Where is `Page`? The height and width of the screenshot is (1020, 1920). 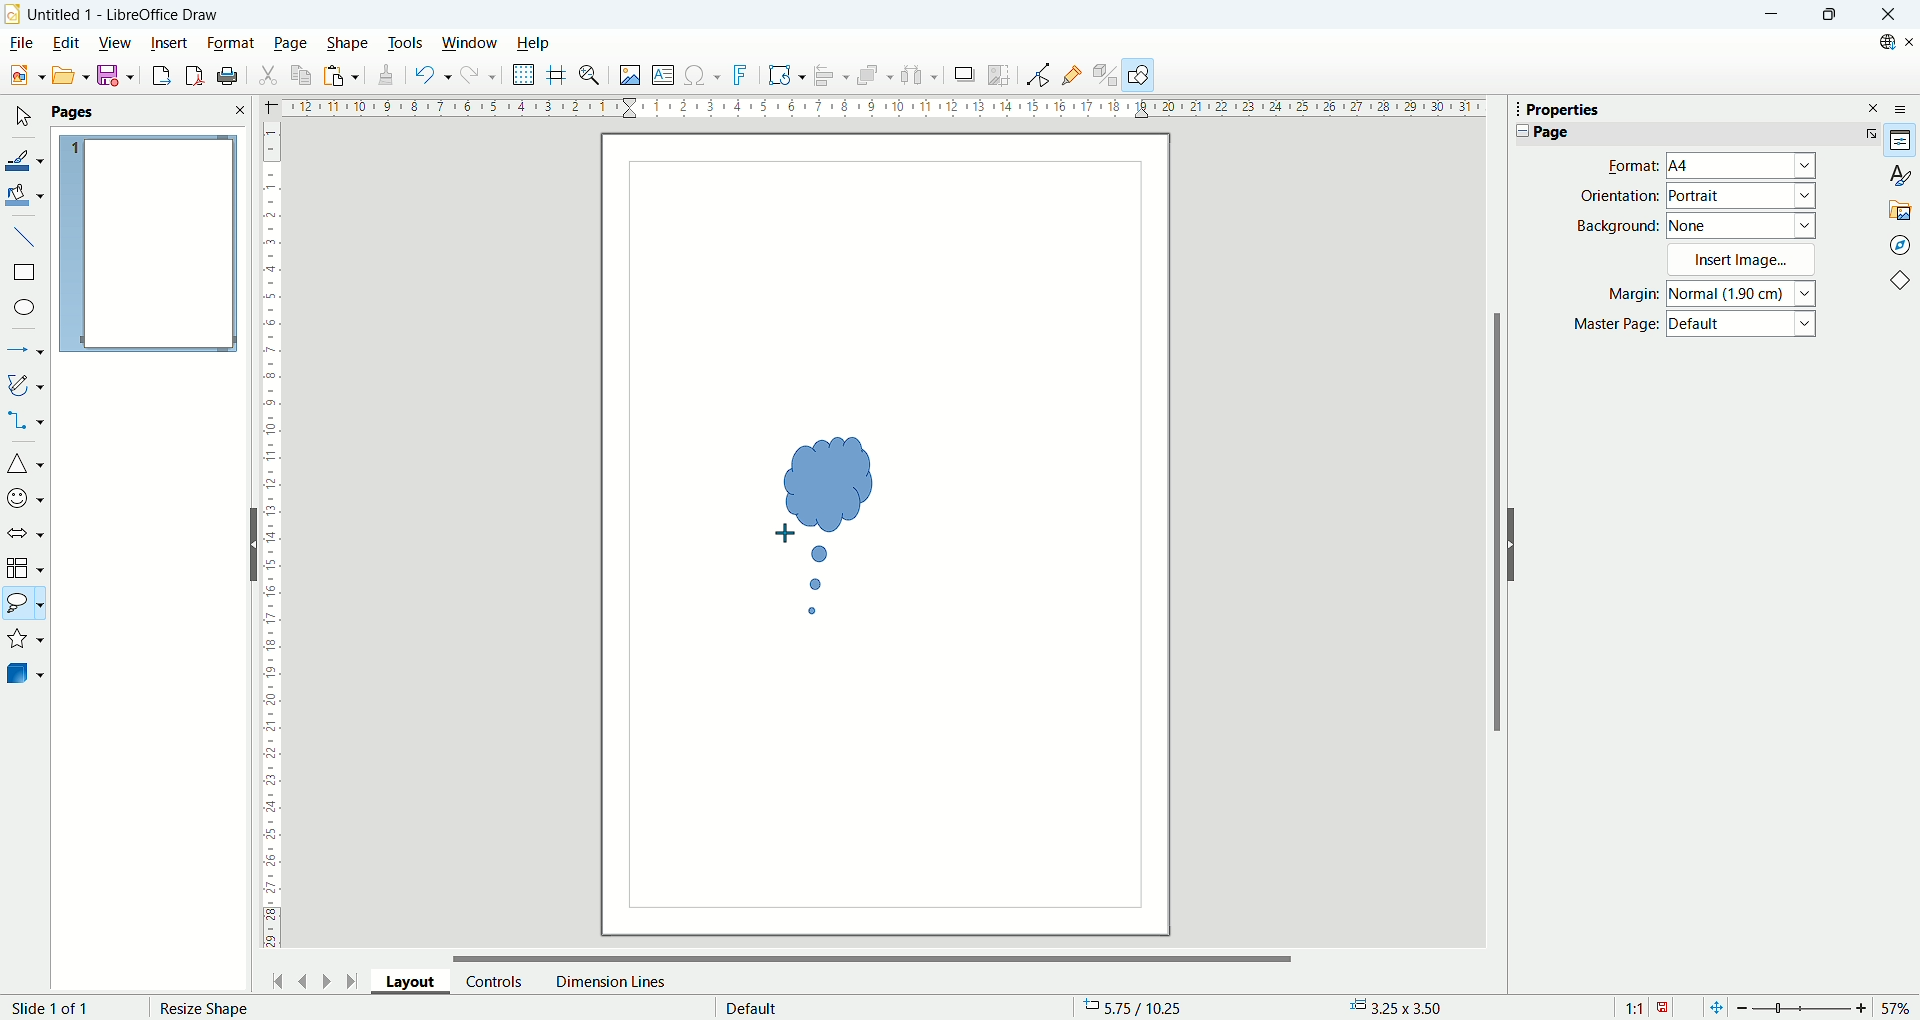
Page is located at coordinates (1551, 132).